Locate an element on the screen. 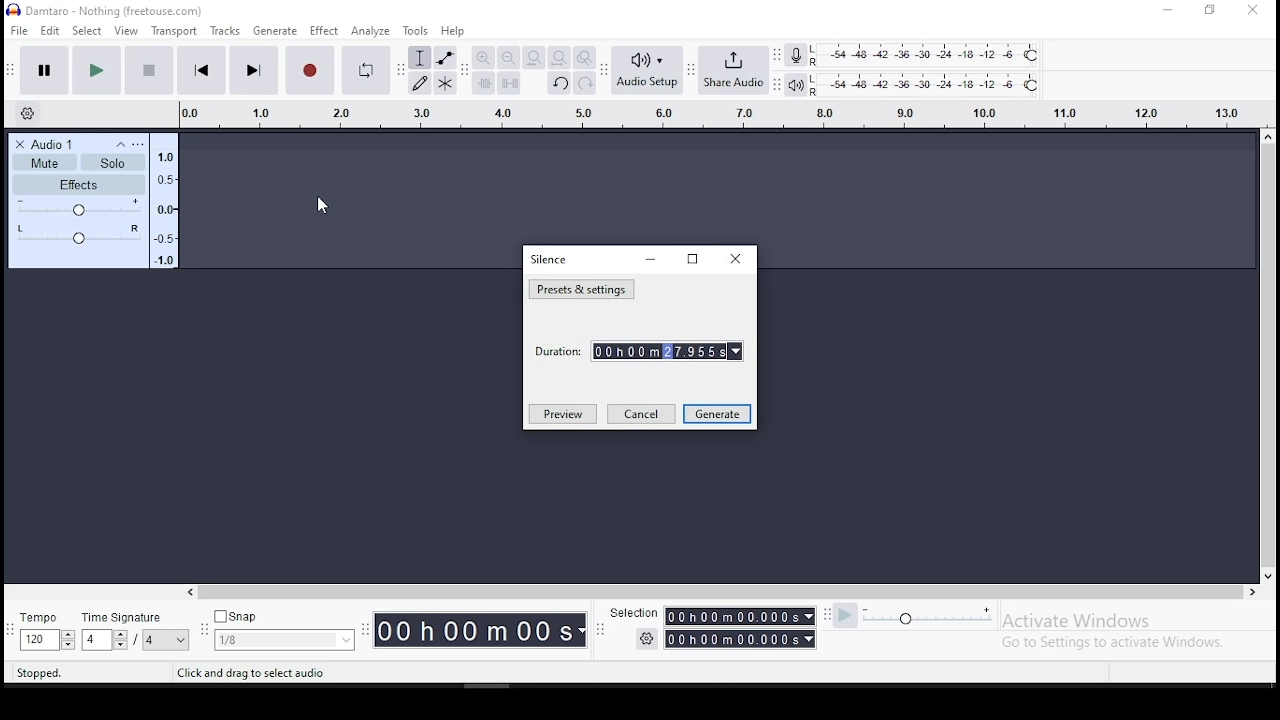  timeline settings is located at coordinates (31, 114).